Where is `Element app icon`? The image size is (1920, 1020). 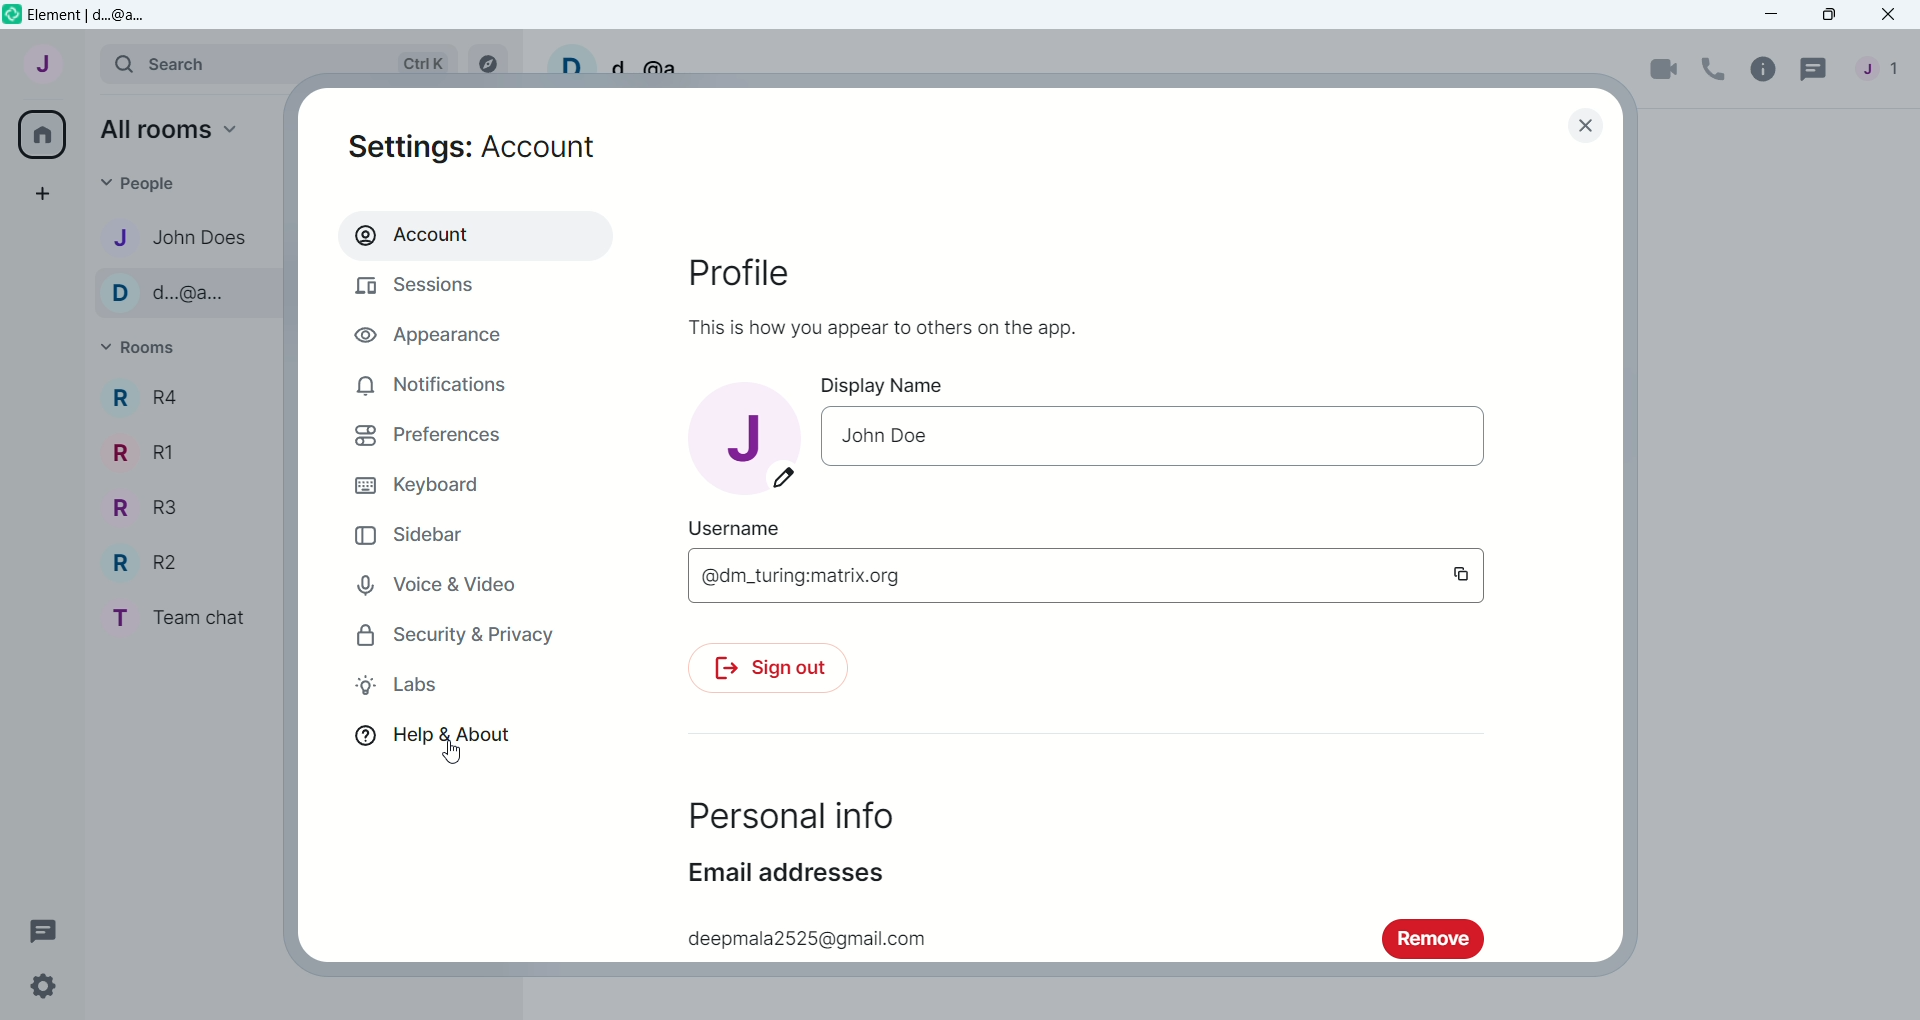
Element app icon is located at coordinates (12, 15).